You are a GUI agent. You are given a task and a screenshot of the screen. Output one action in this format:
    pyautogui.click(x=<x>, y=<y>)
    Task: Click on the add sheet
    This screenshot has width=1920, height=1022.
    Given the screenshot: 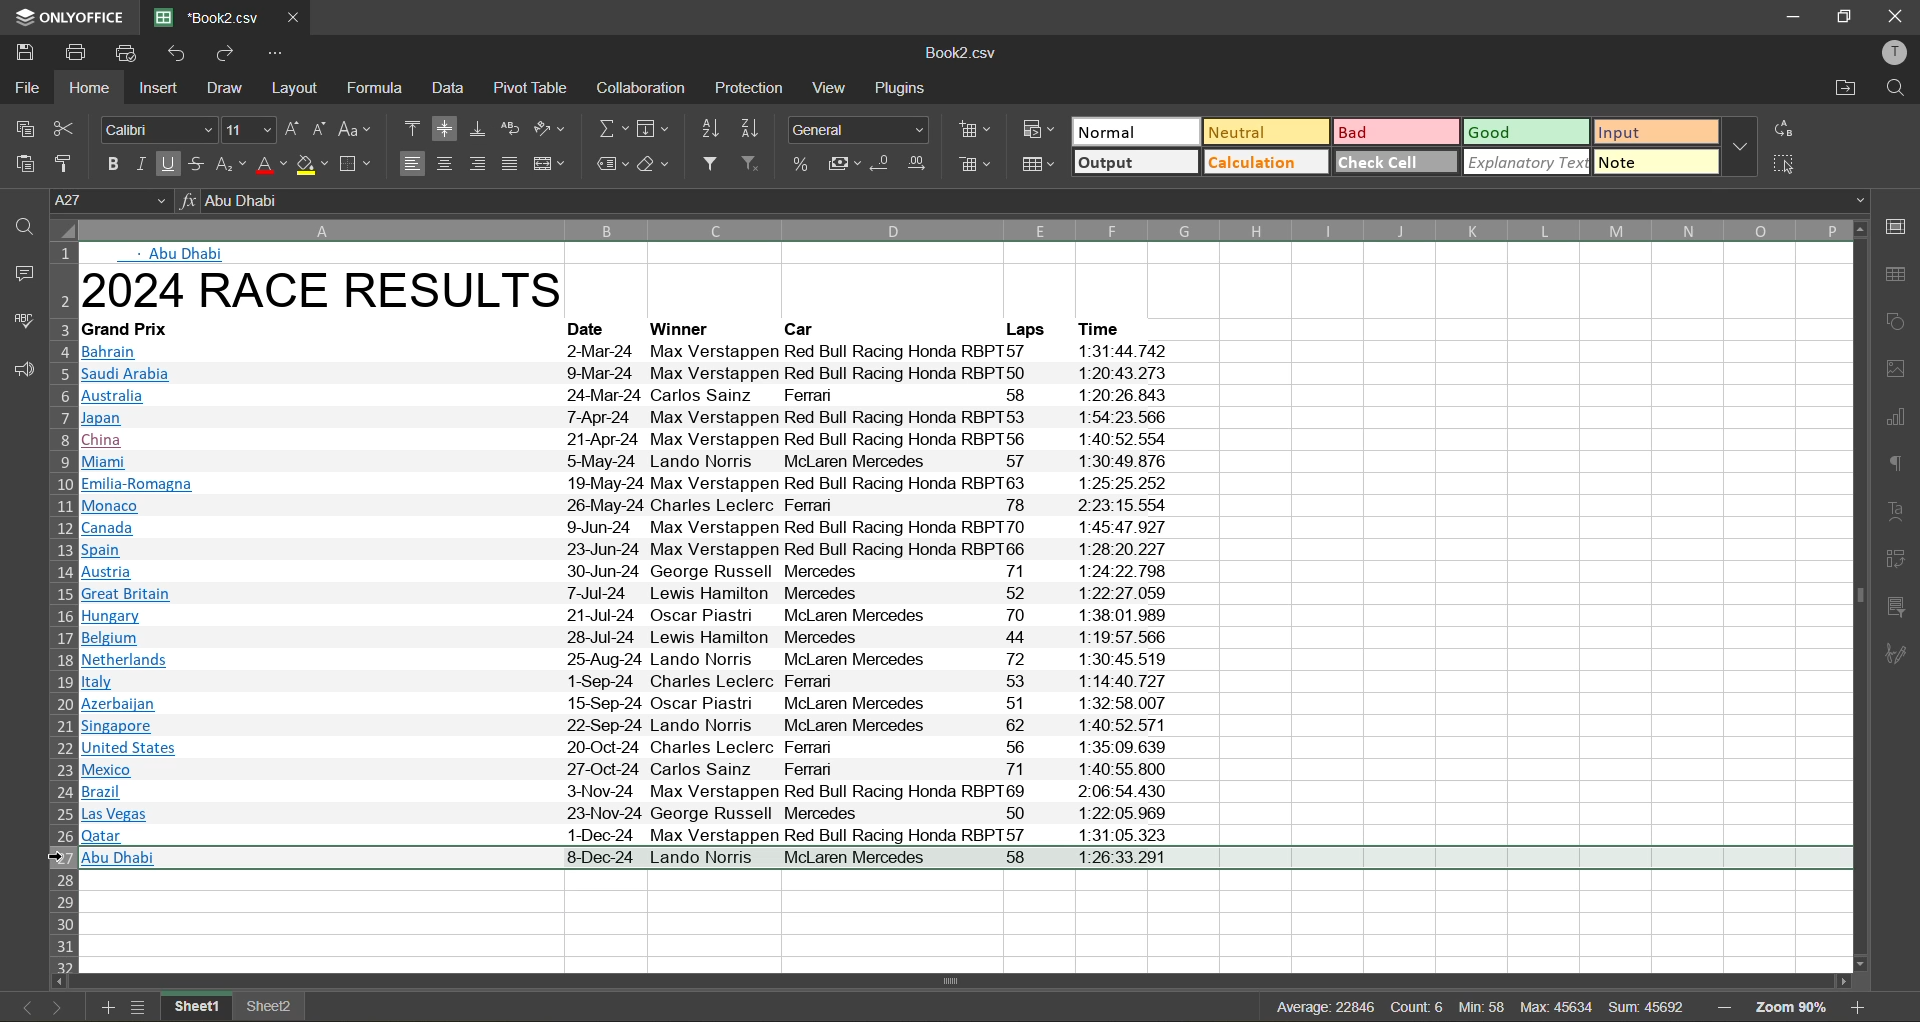 What is the action you would take?
    pyautogui.click(x=109, y=1008)
    